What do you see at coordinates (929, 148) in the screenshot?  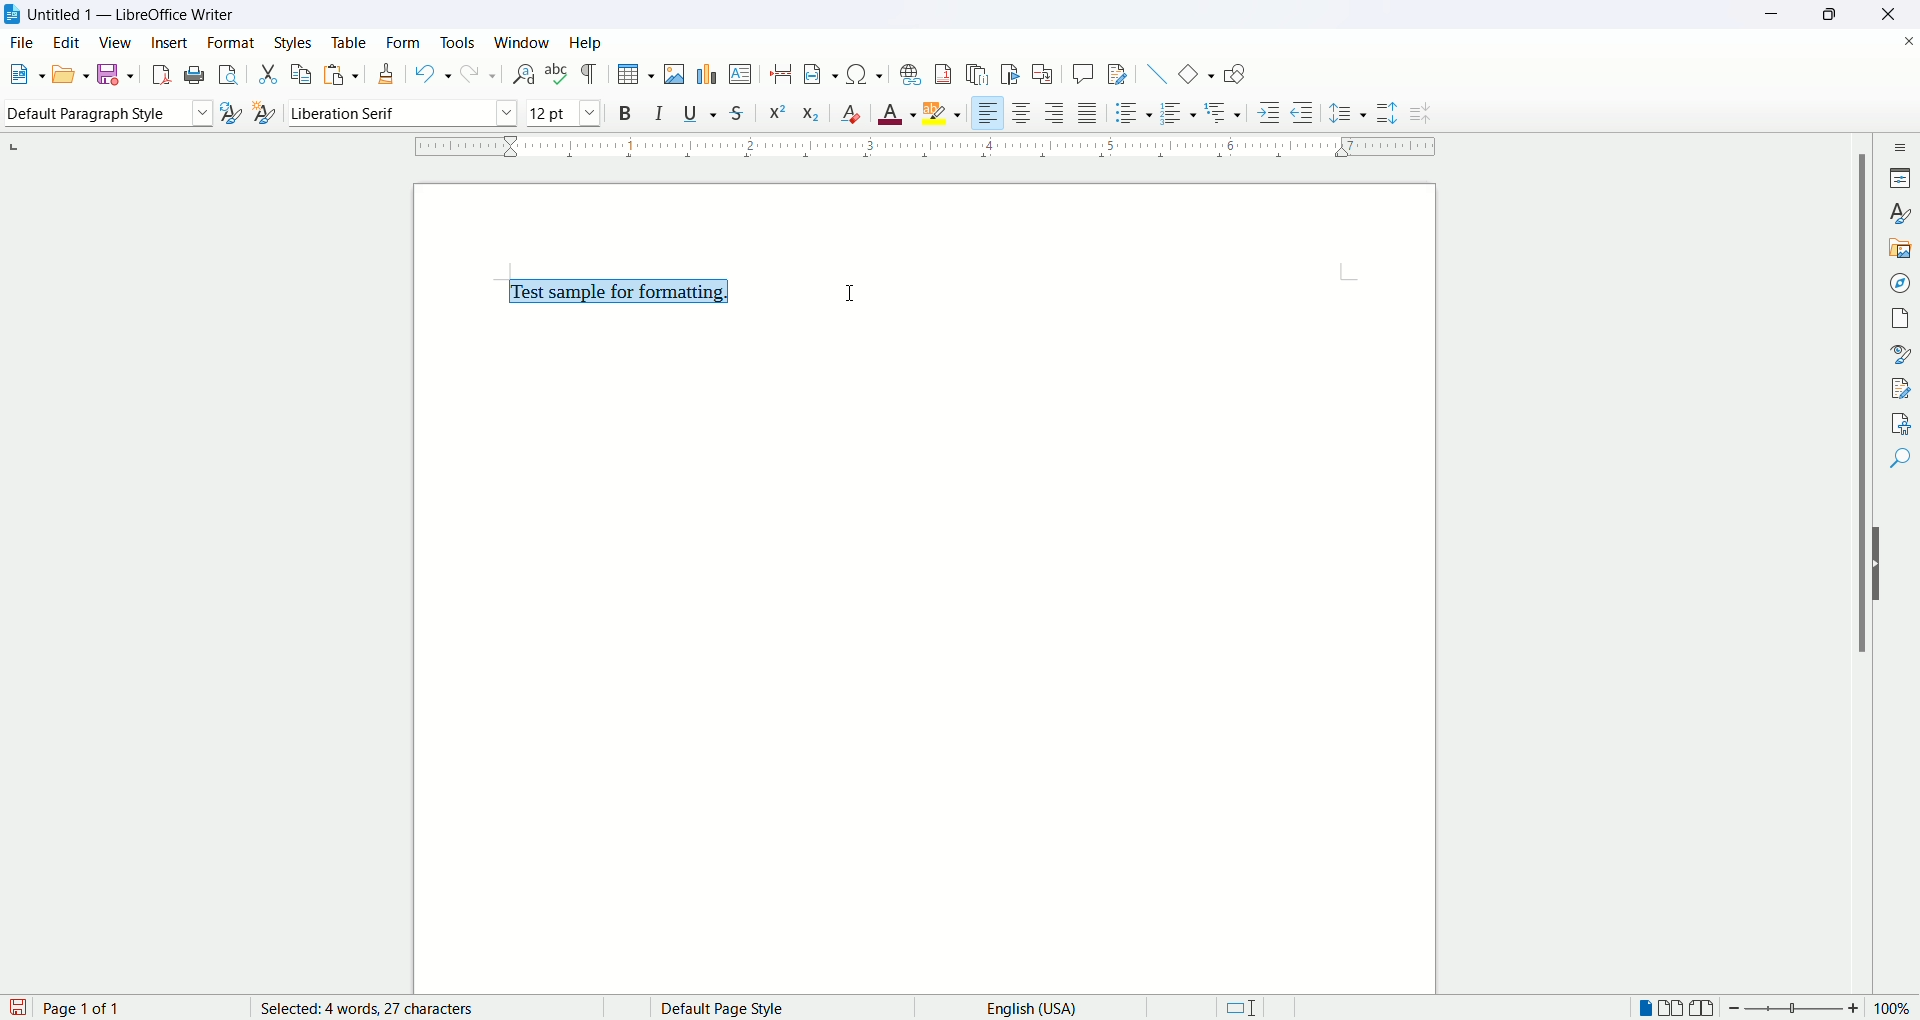 I see `ruler bar` at bounding box center [929, 148].